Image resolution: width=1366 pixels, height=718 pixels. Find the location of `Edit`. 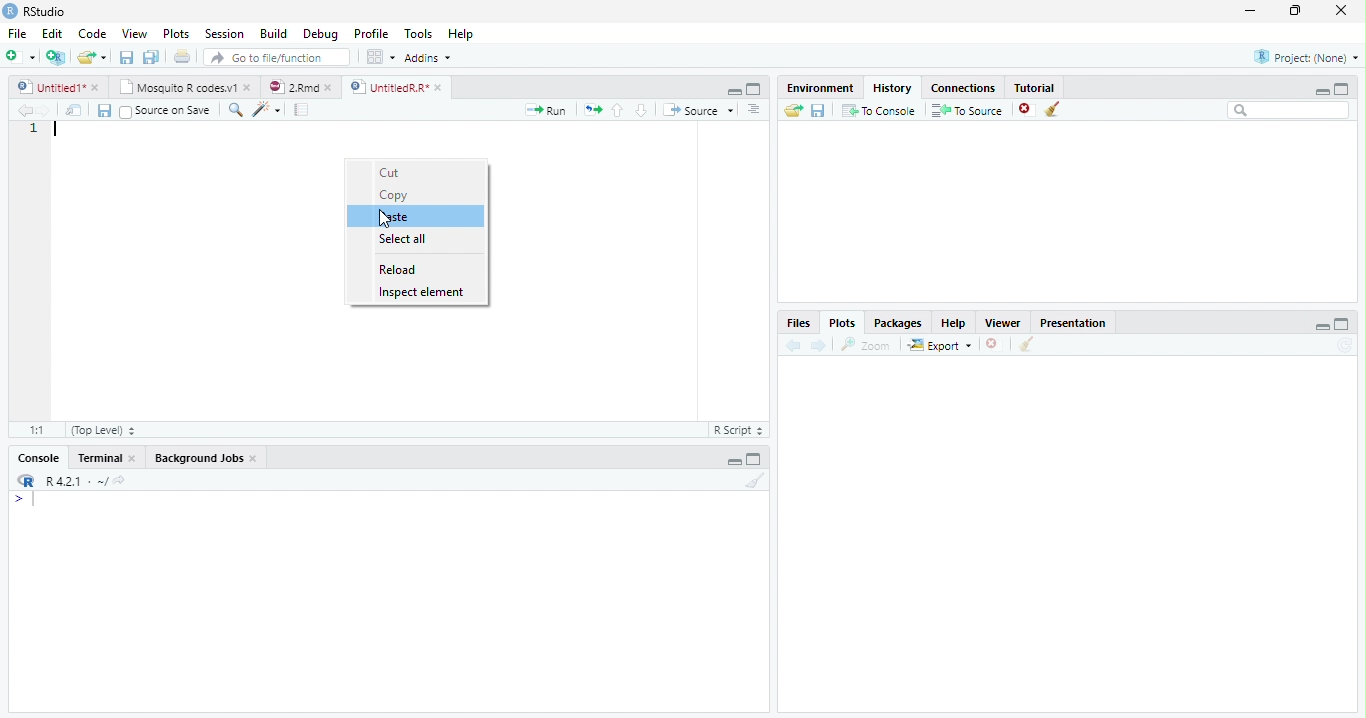

Edit is located at coordinates (53, 33).